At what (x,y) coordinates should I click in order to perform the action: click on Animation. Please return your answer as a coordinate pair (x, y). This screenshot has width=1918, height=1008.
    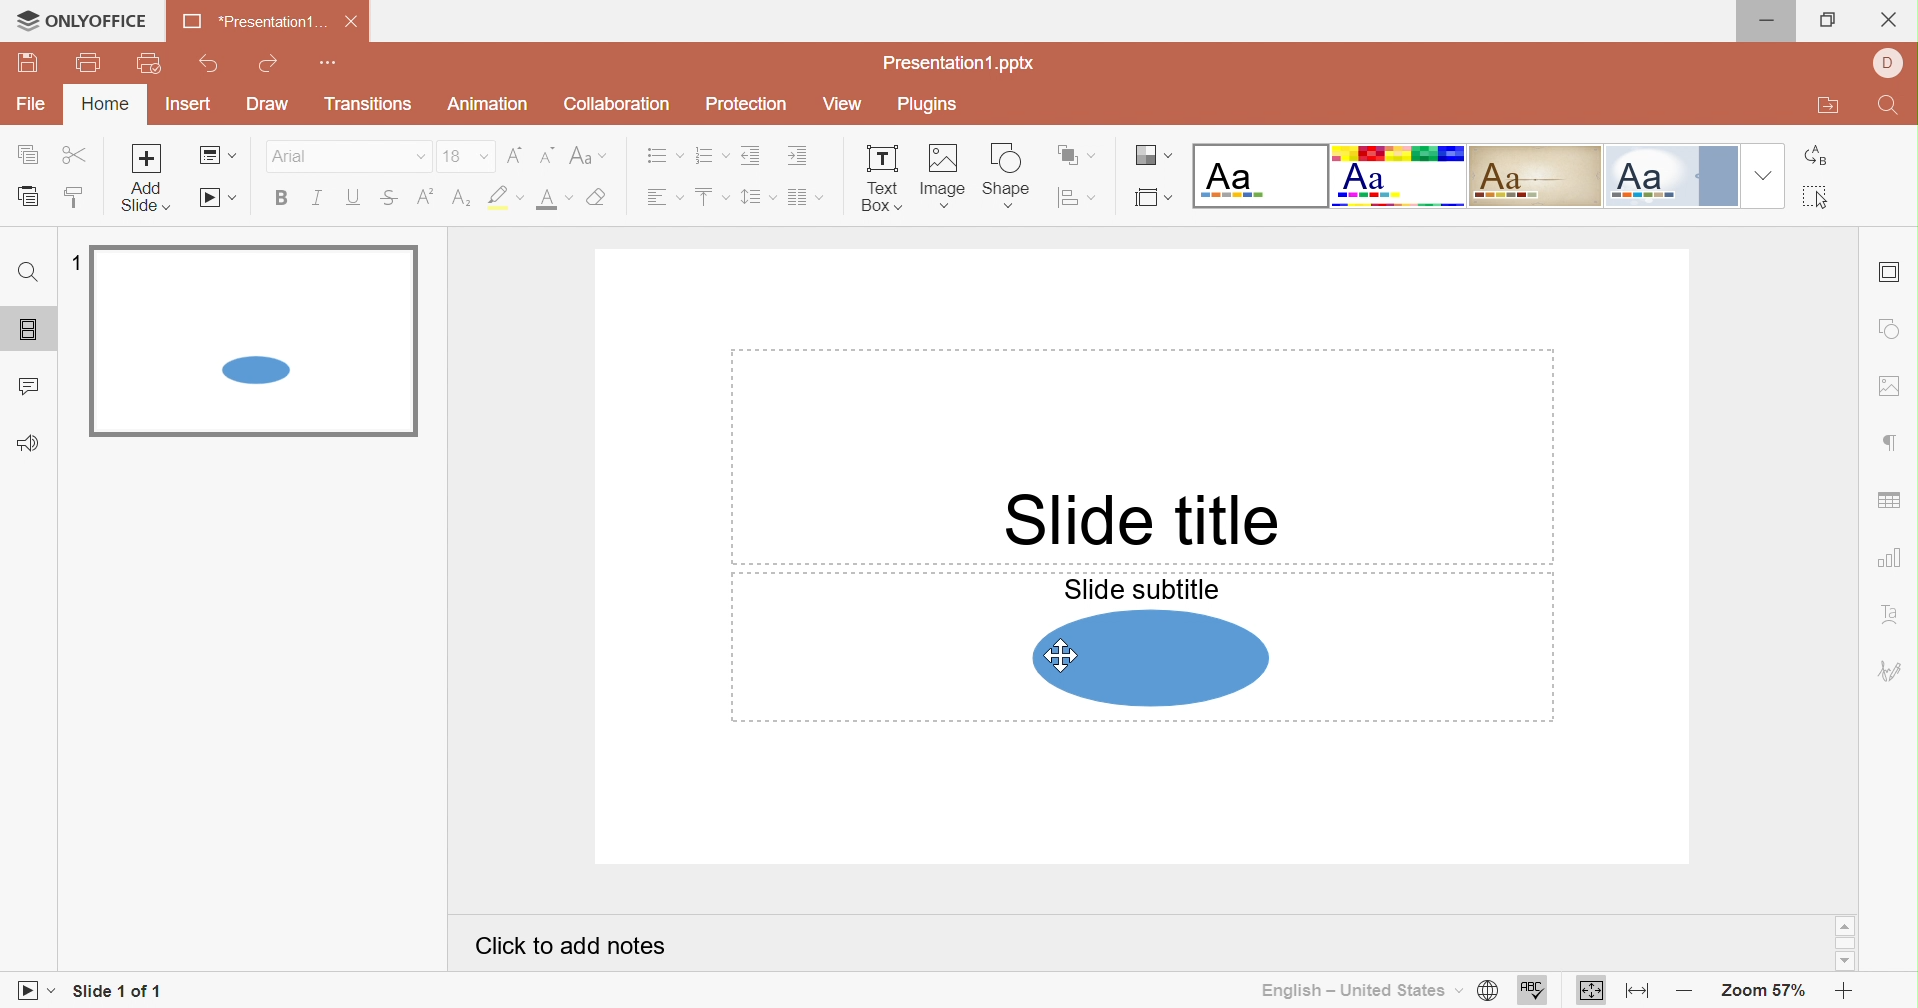
    Looking at the image, I should click on (490, 104).